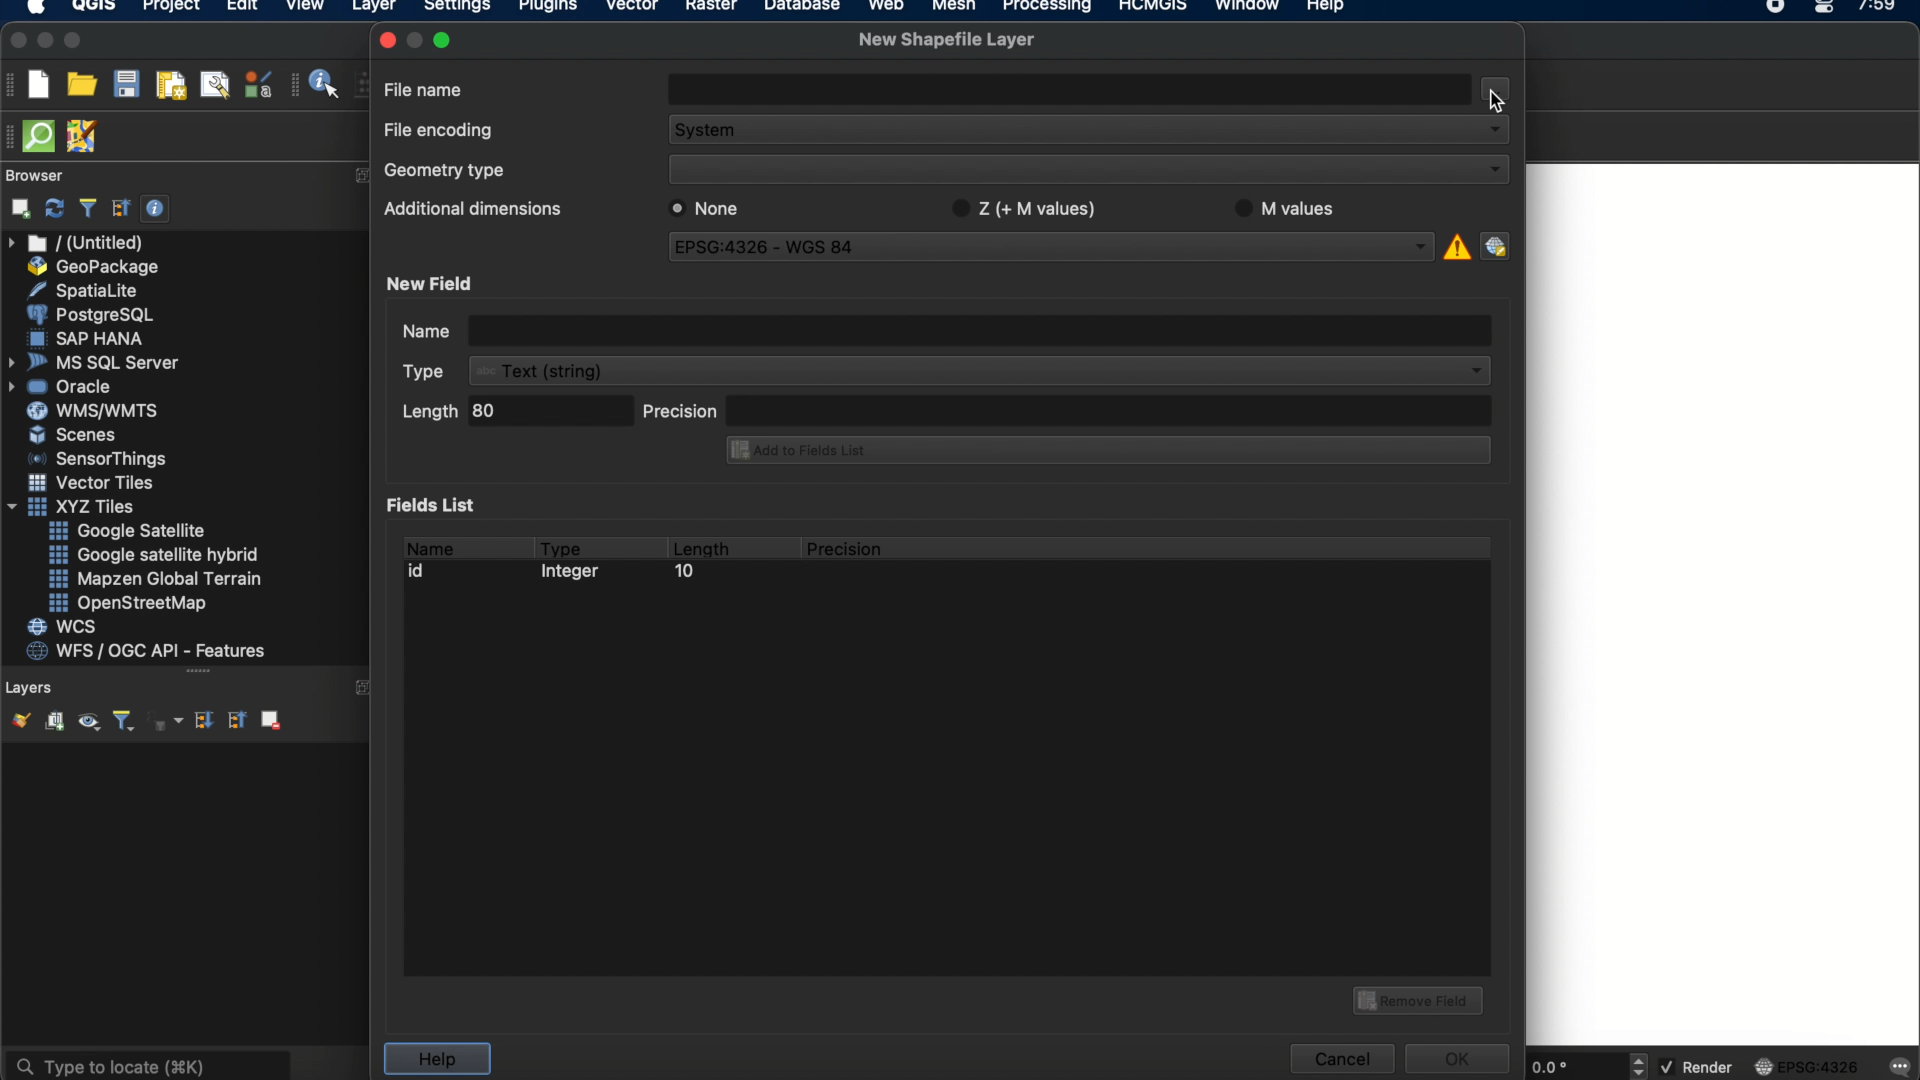 The height and width of the screenshot is (1080, 1920). What do you see at coordinates (374, 10) in the screenshot?
I see `layer` at bounding box center [374, 10].